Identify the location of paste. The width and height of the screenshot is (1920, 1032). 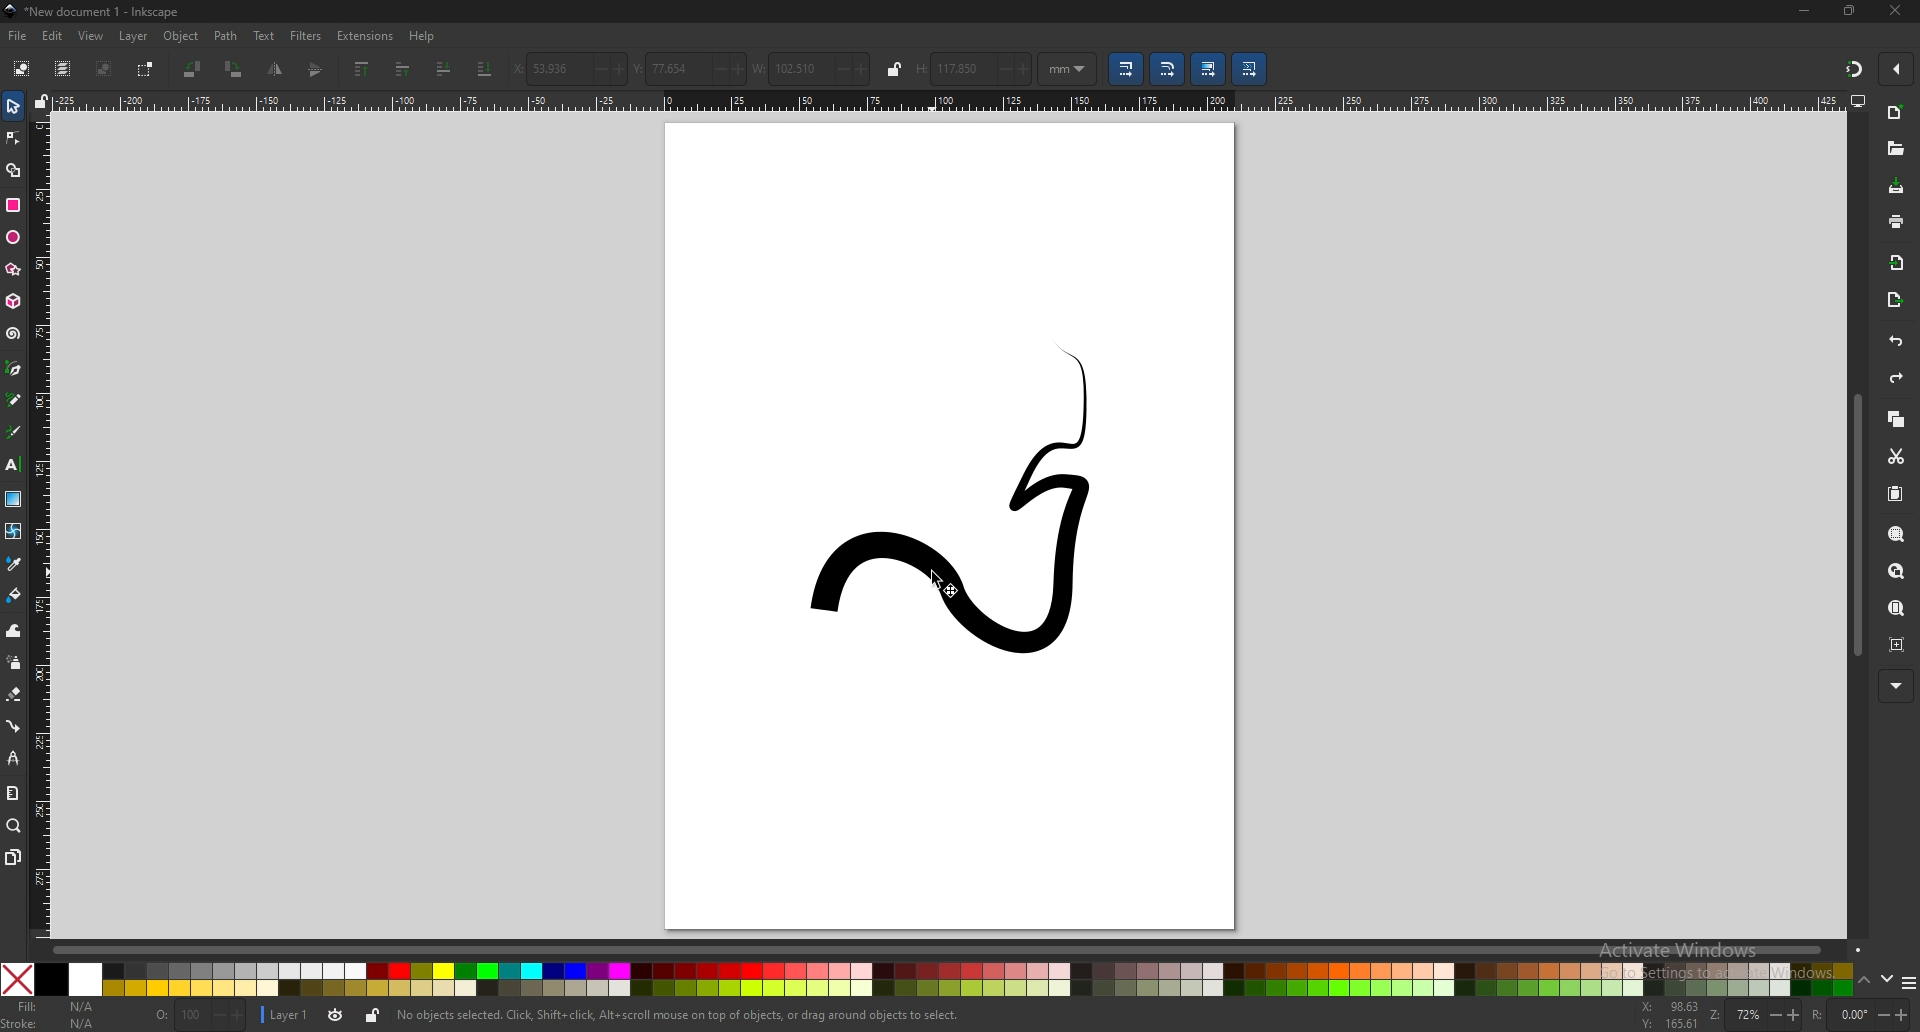
(1897, 495).